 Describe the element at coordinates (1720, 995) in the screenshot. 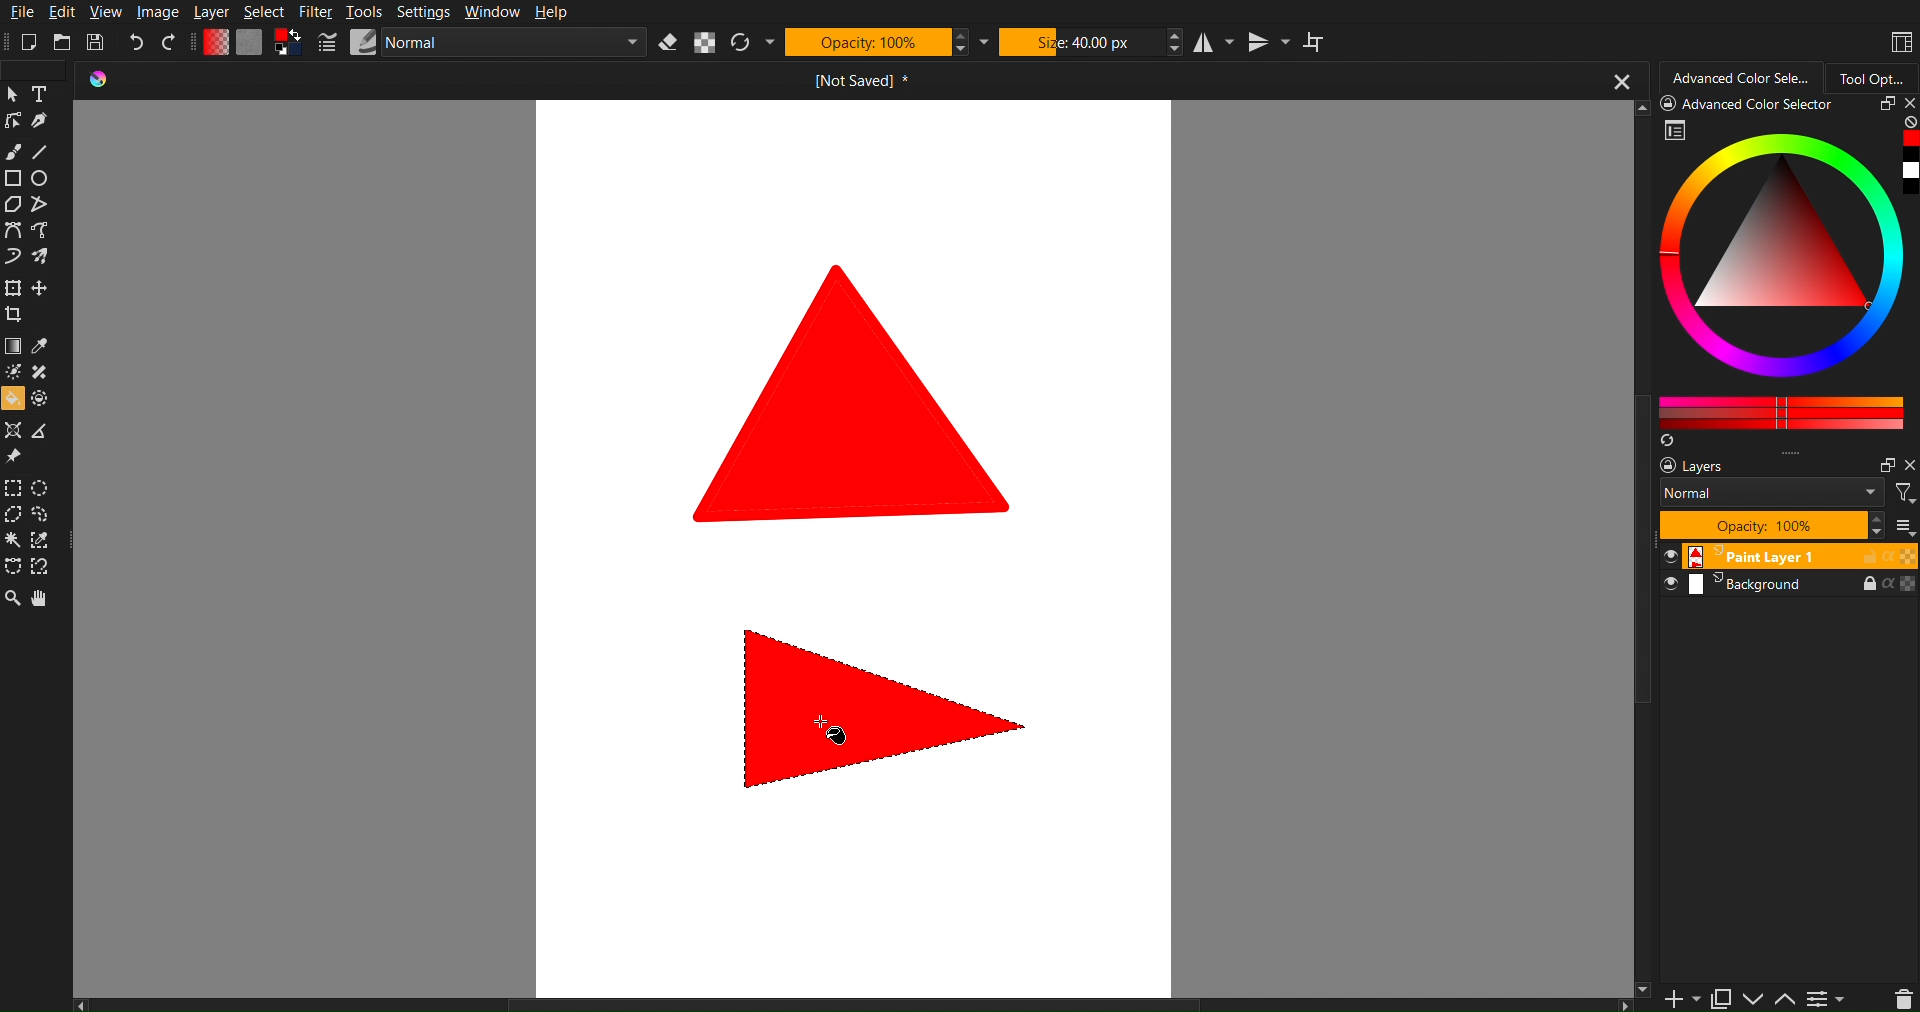

I see `Paste` at that location.